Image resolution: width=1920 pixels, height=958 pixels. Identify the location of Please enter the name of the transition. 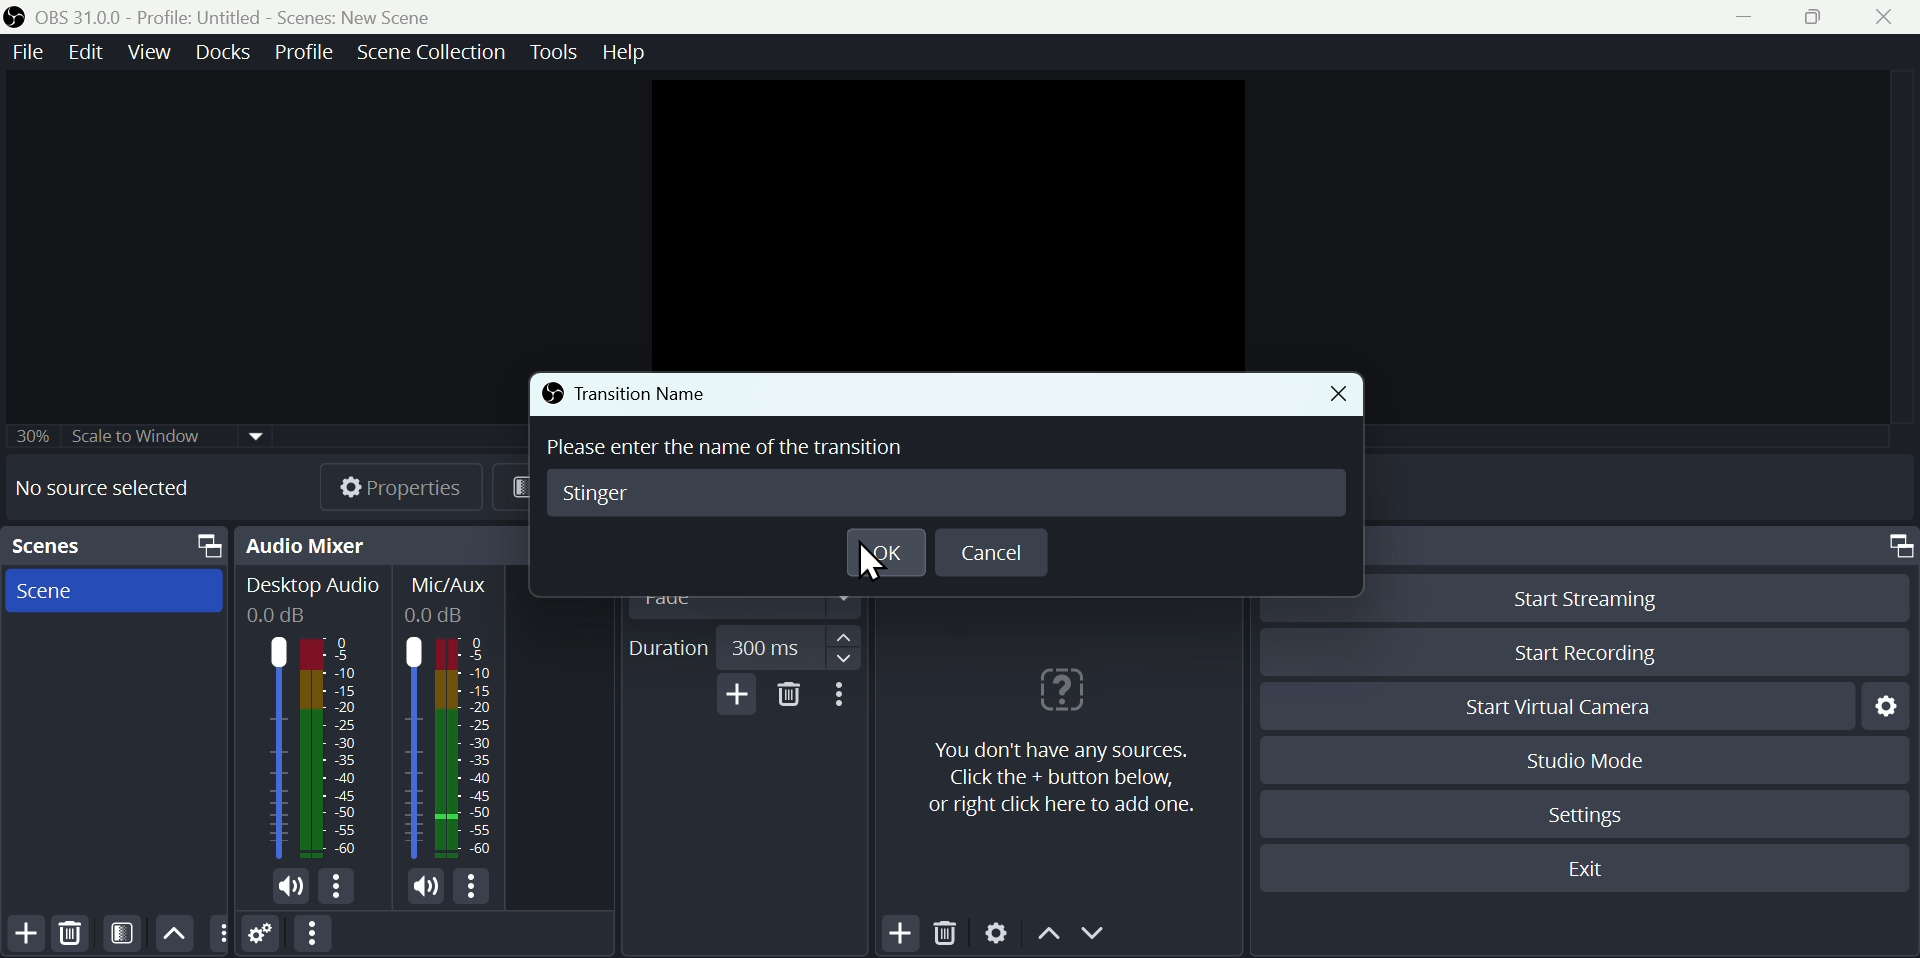
(741, 448).